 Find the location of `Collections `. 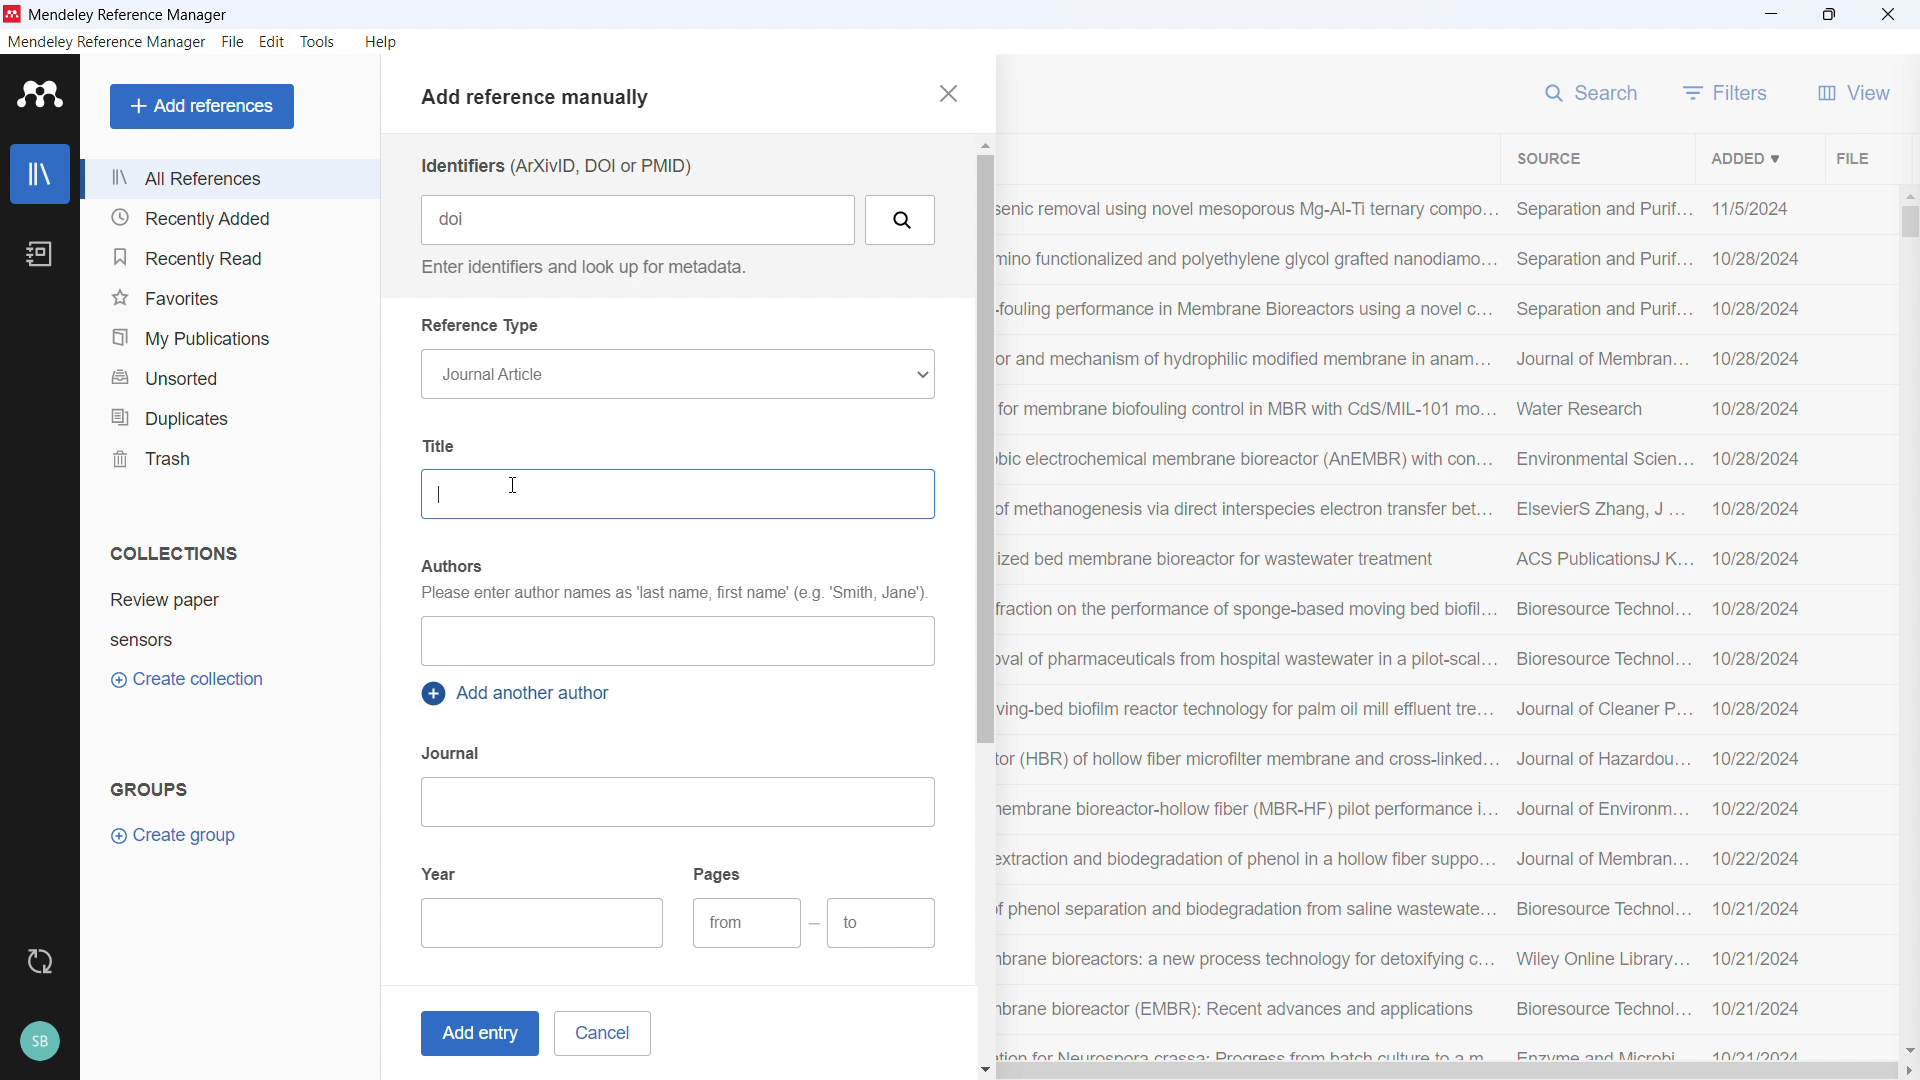

Collections  is located at coordinates (174, 553).